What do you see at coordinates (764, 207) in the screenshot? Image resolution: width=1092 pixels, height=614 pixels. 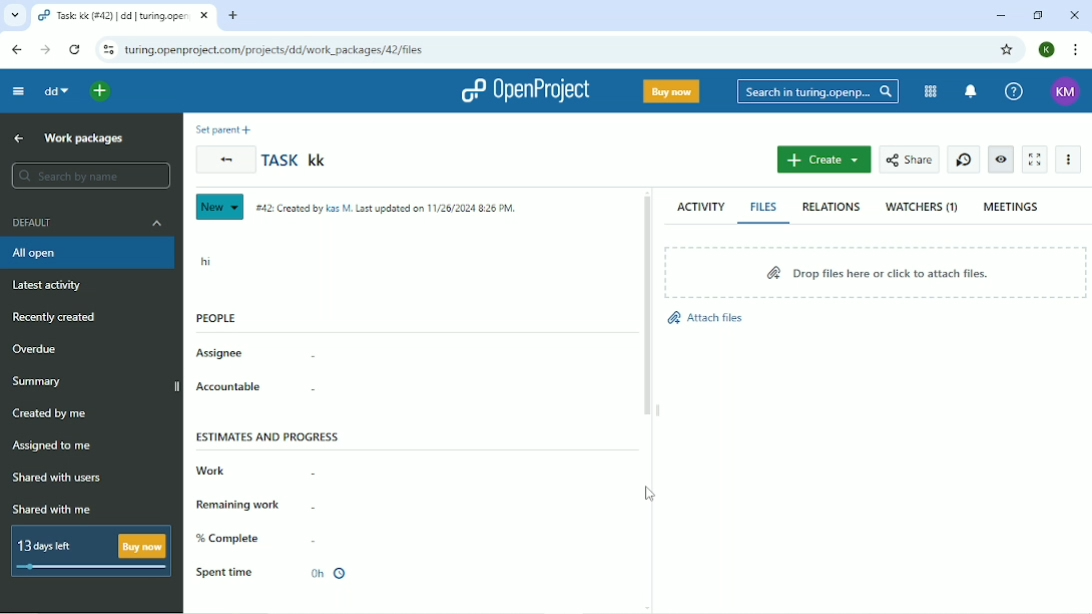 I see `FILES` at bounding box center [764, 207].